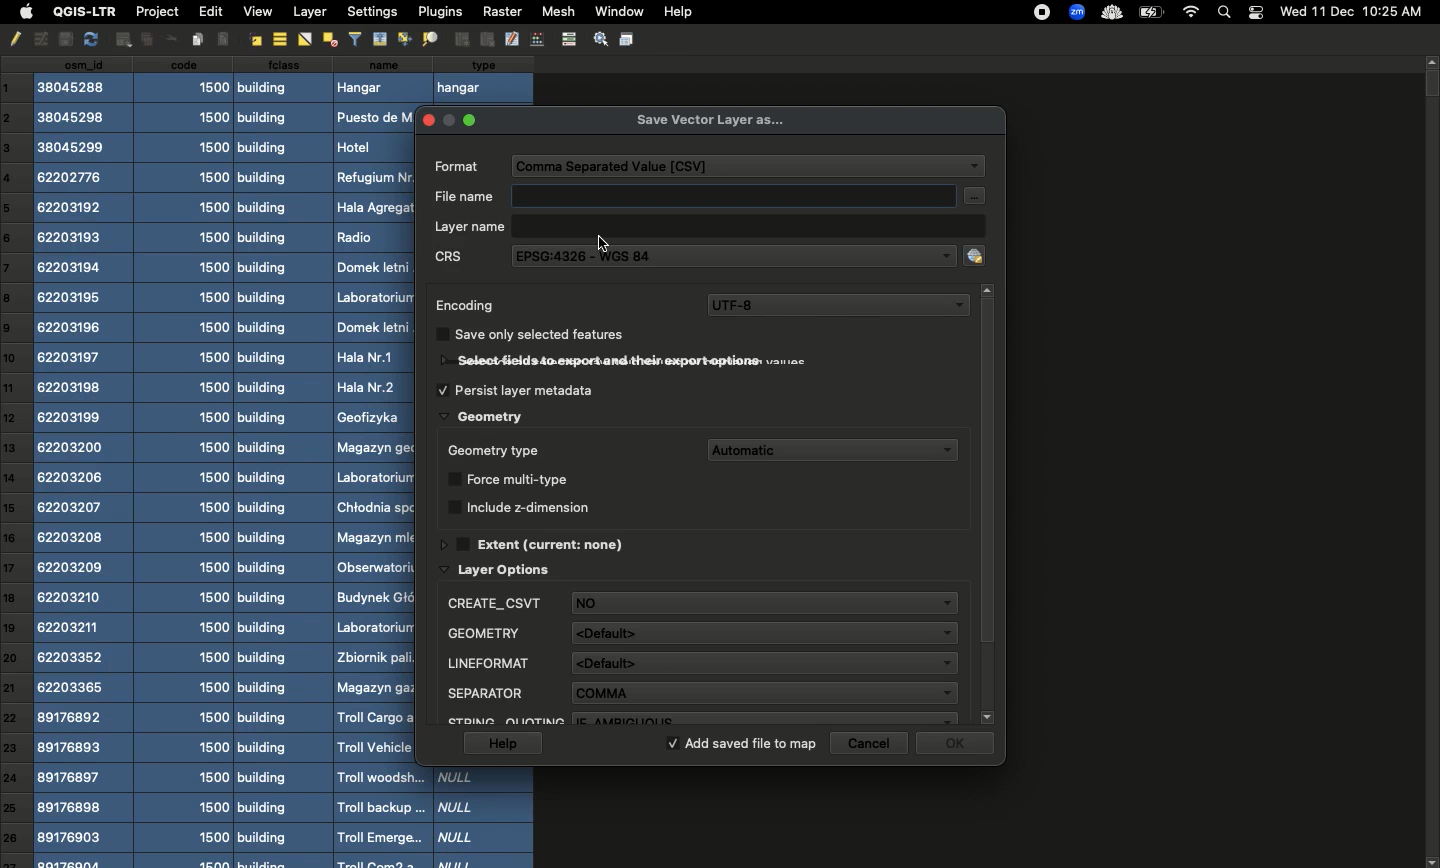  What do you see at coordinates (62, 39) in the screenshot?
I see `copy` at bounding box center [62, 39].